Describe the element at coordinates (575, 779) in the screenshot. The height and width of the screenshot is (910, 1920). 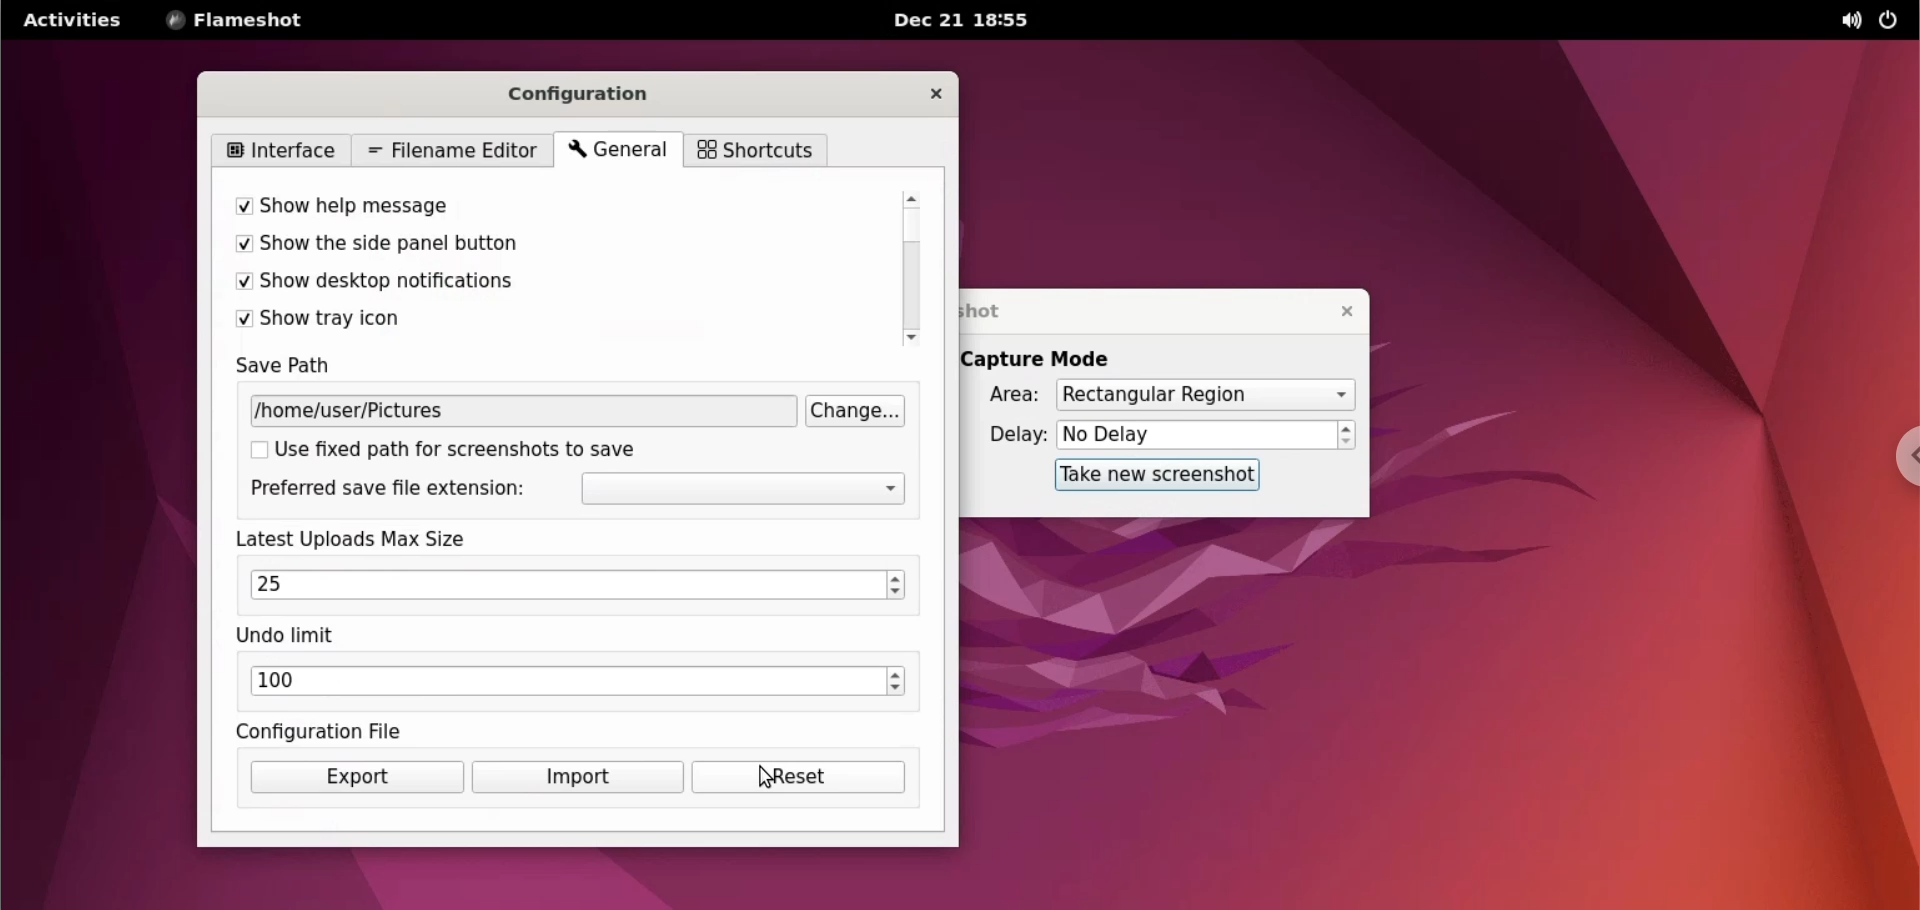
I see `import ` at that location.